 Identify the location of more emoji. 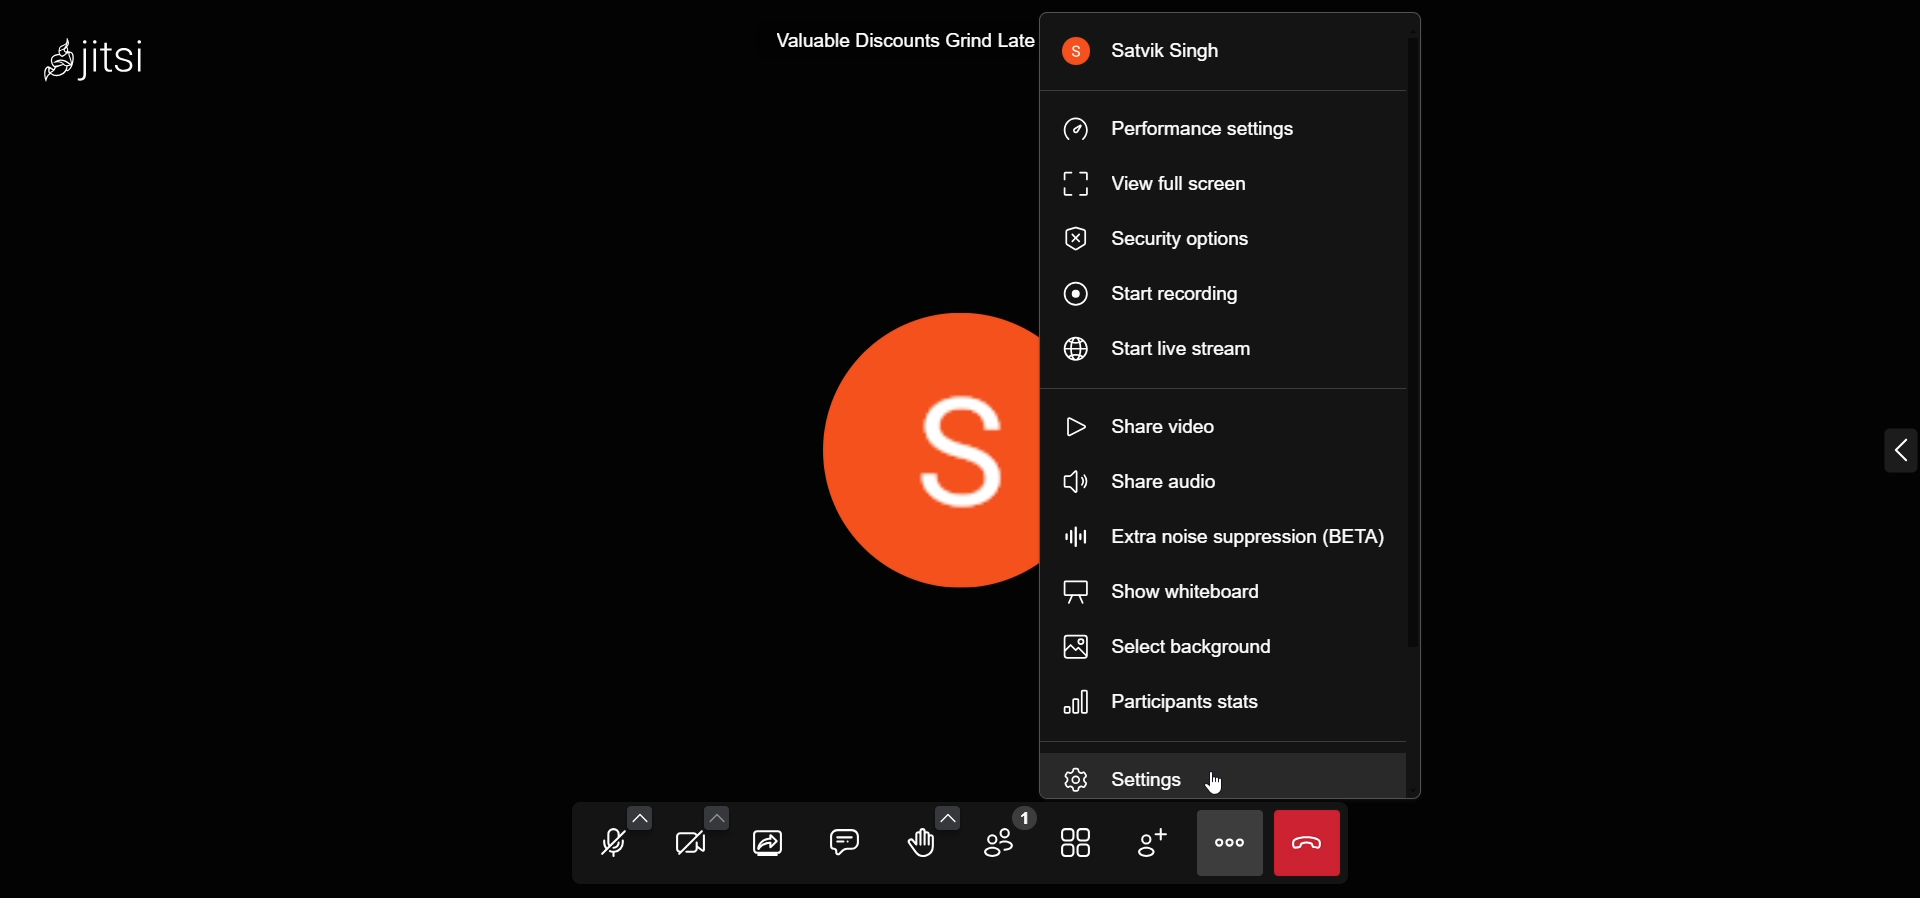
(947, 817).